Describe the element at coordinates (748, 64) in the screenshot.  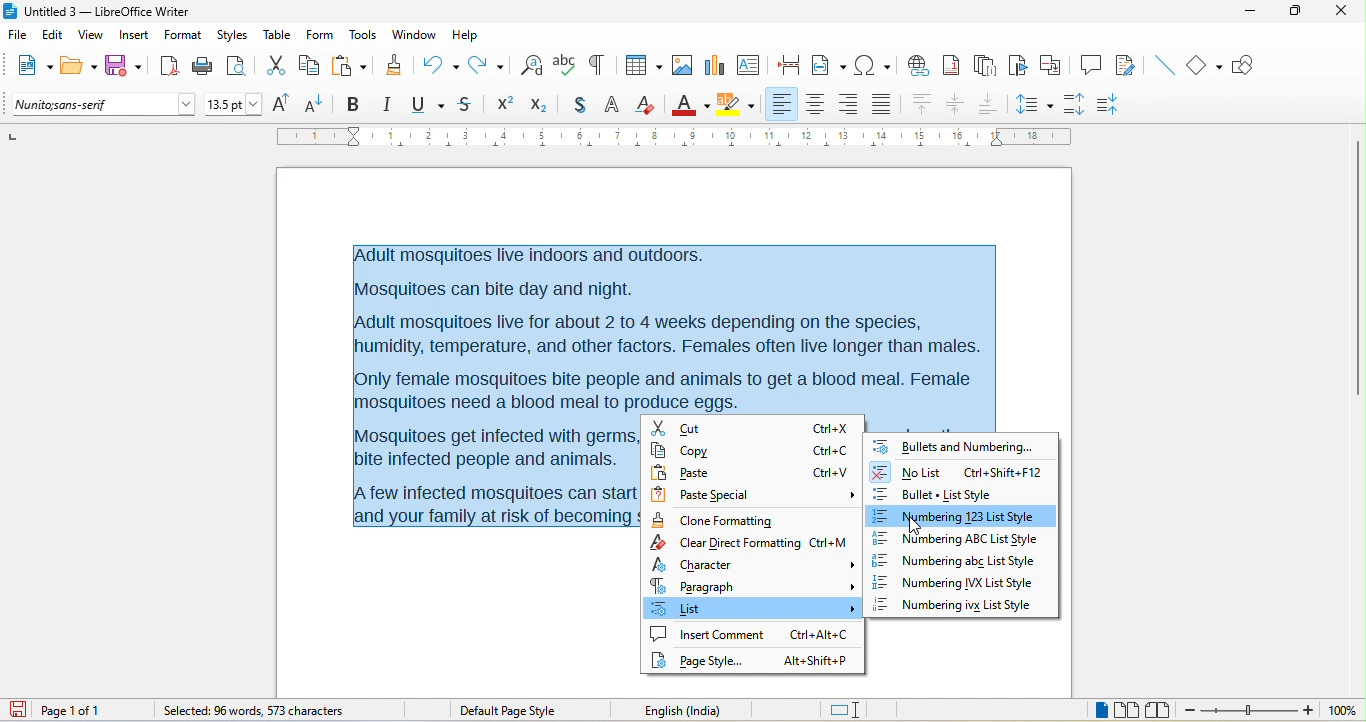
I see `text box` at that location.